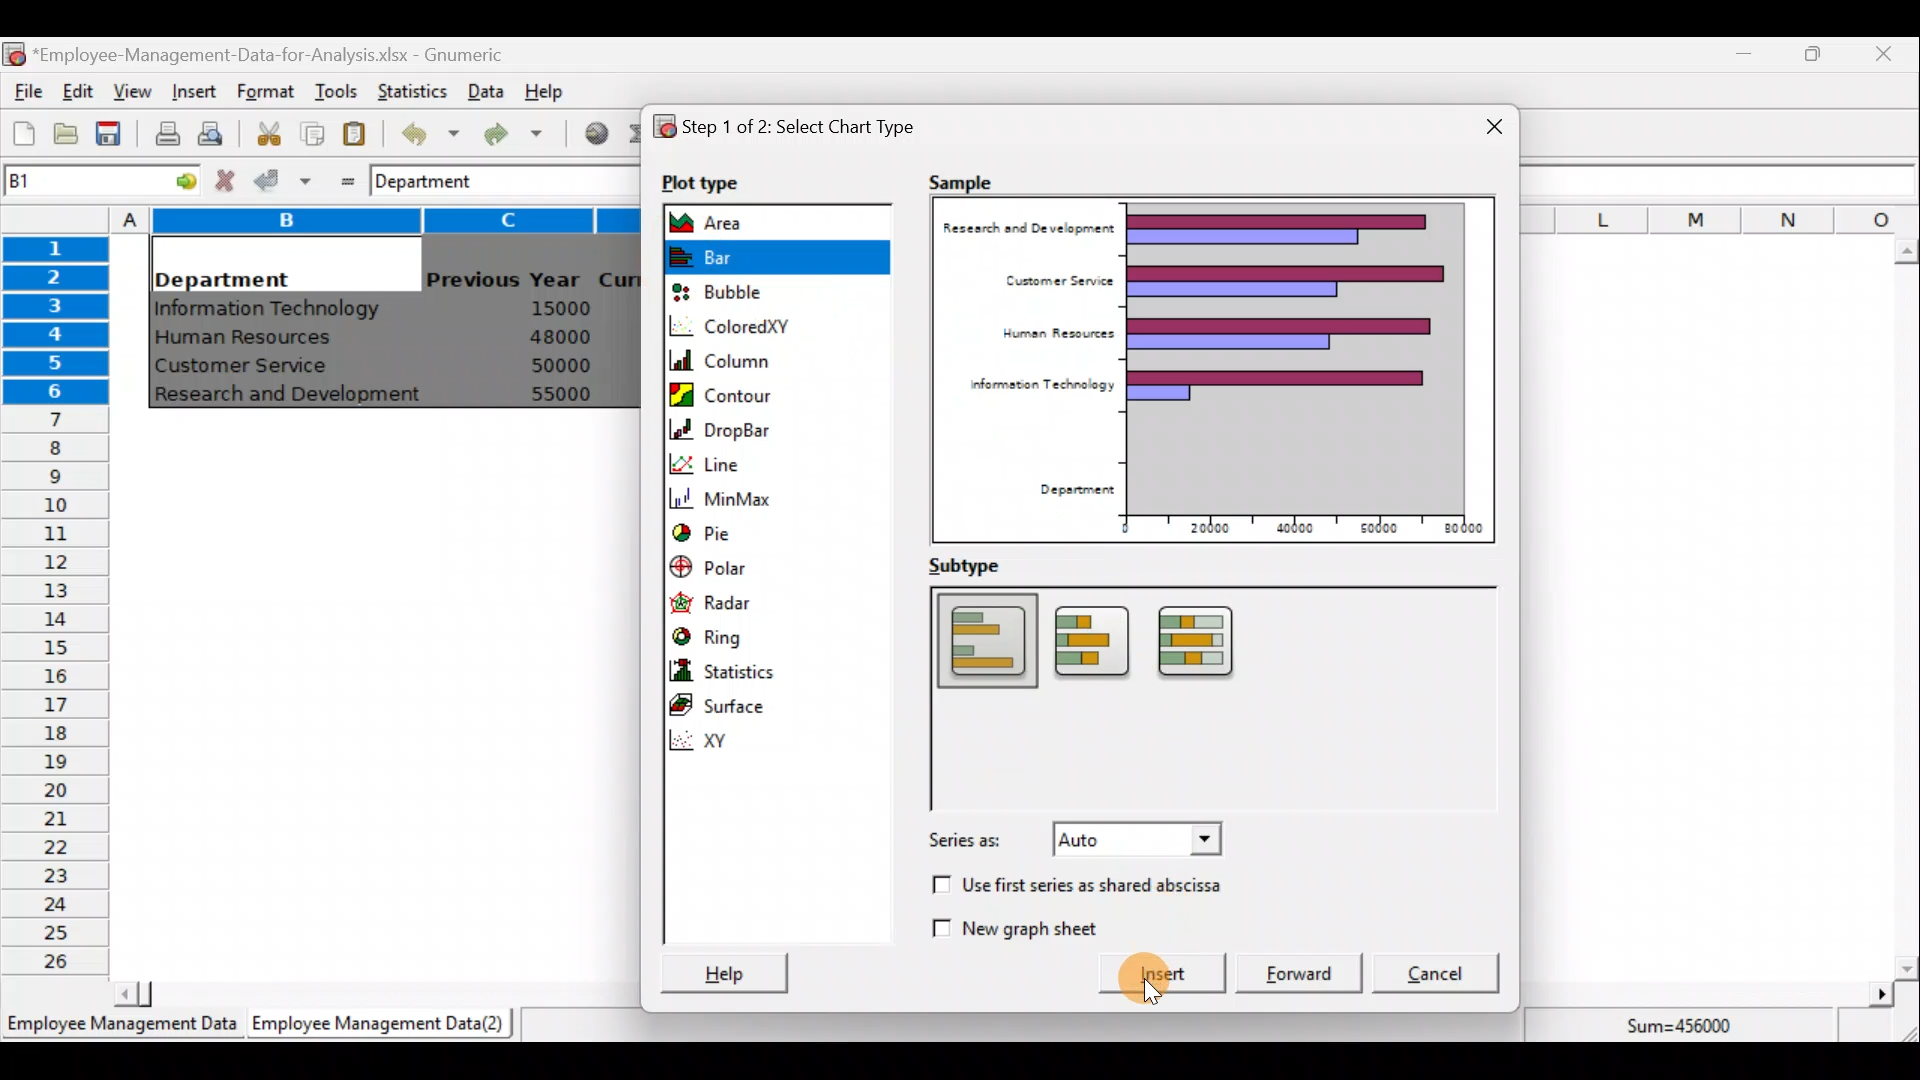  I want to click on File, so click(25, 92).